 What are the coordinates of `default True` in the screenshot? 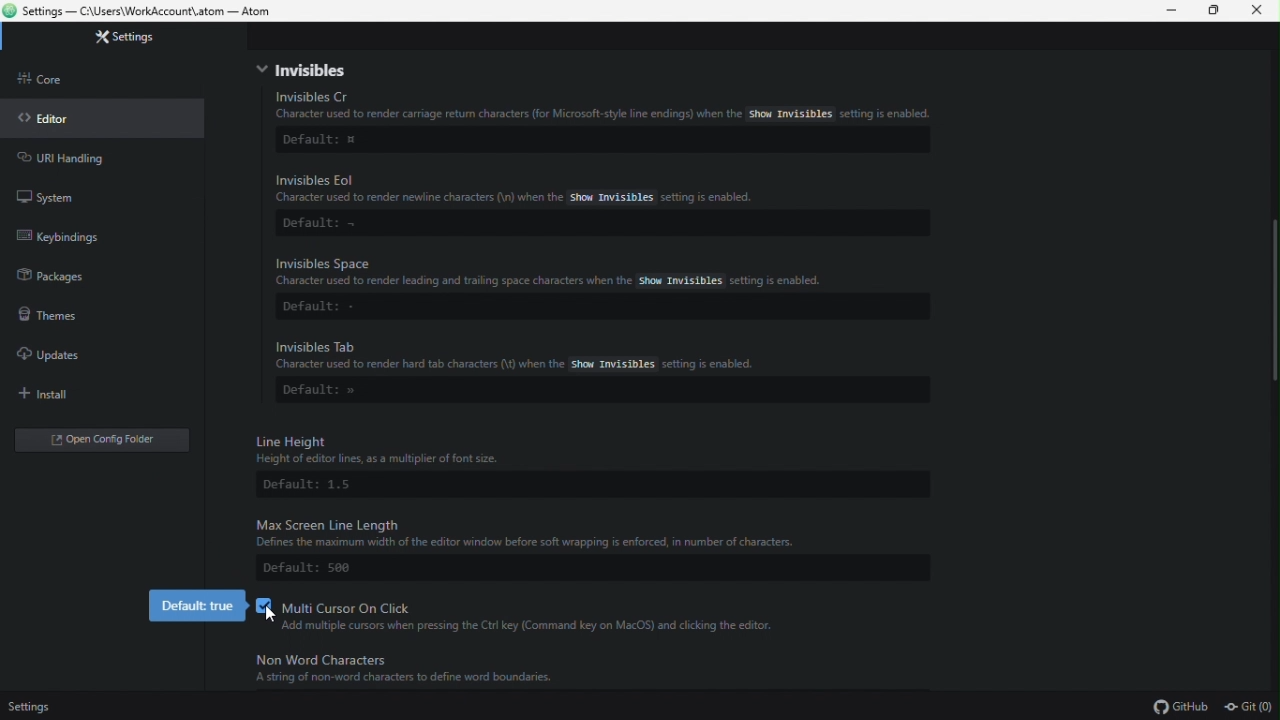 It's located at (196, 606).